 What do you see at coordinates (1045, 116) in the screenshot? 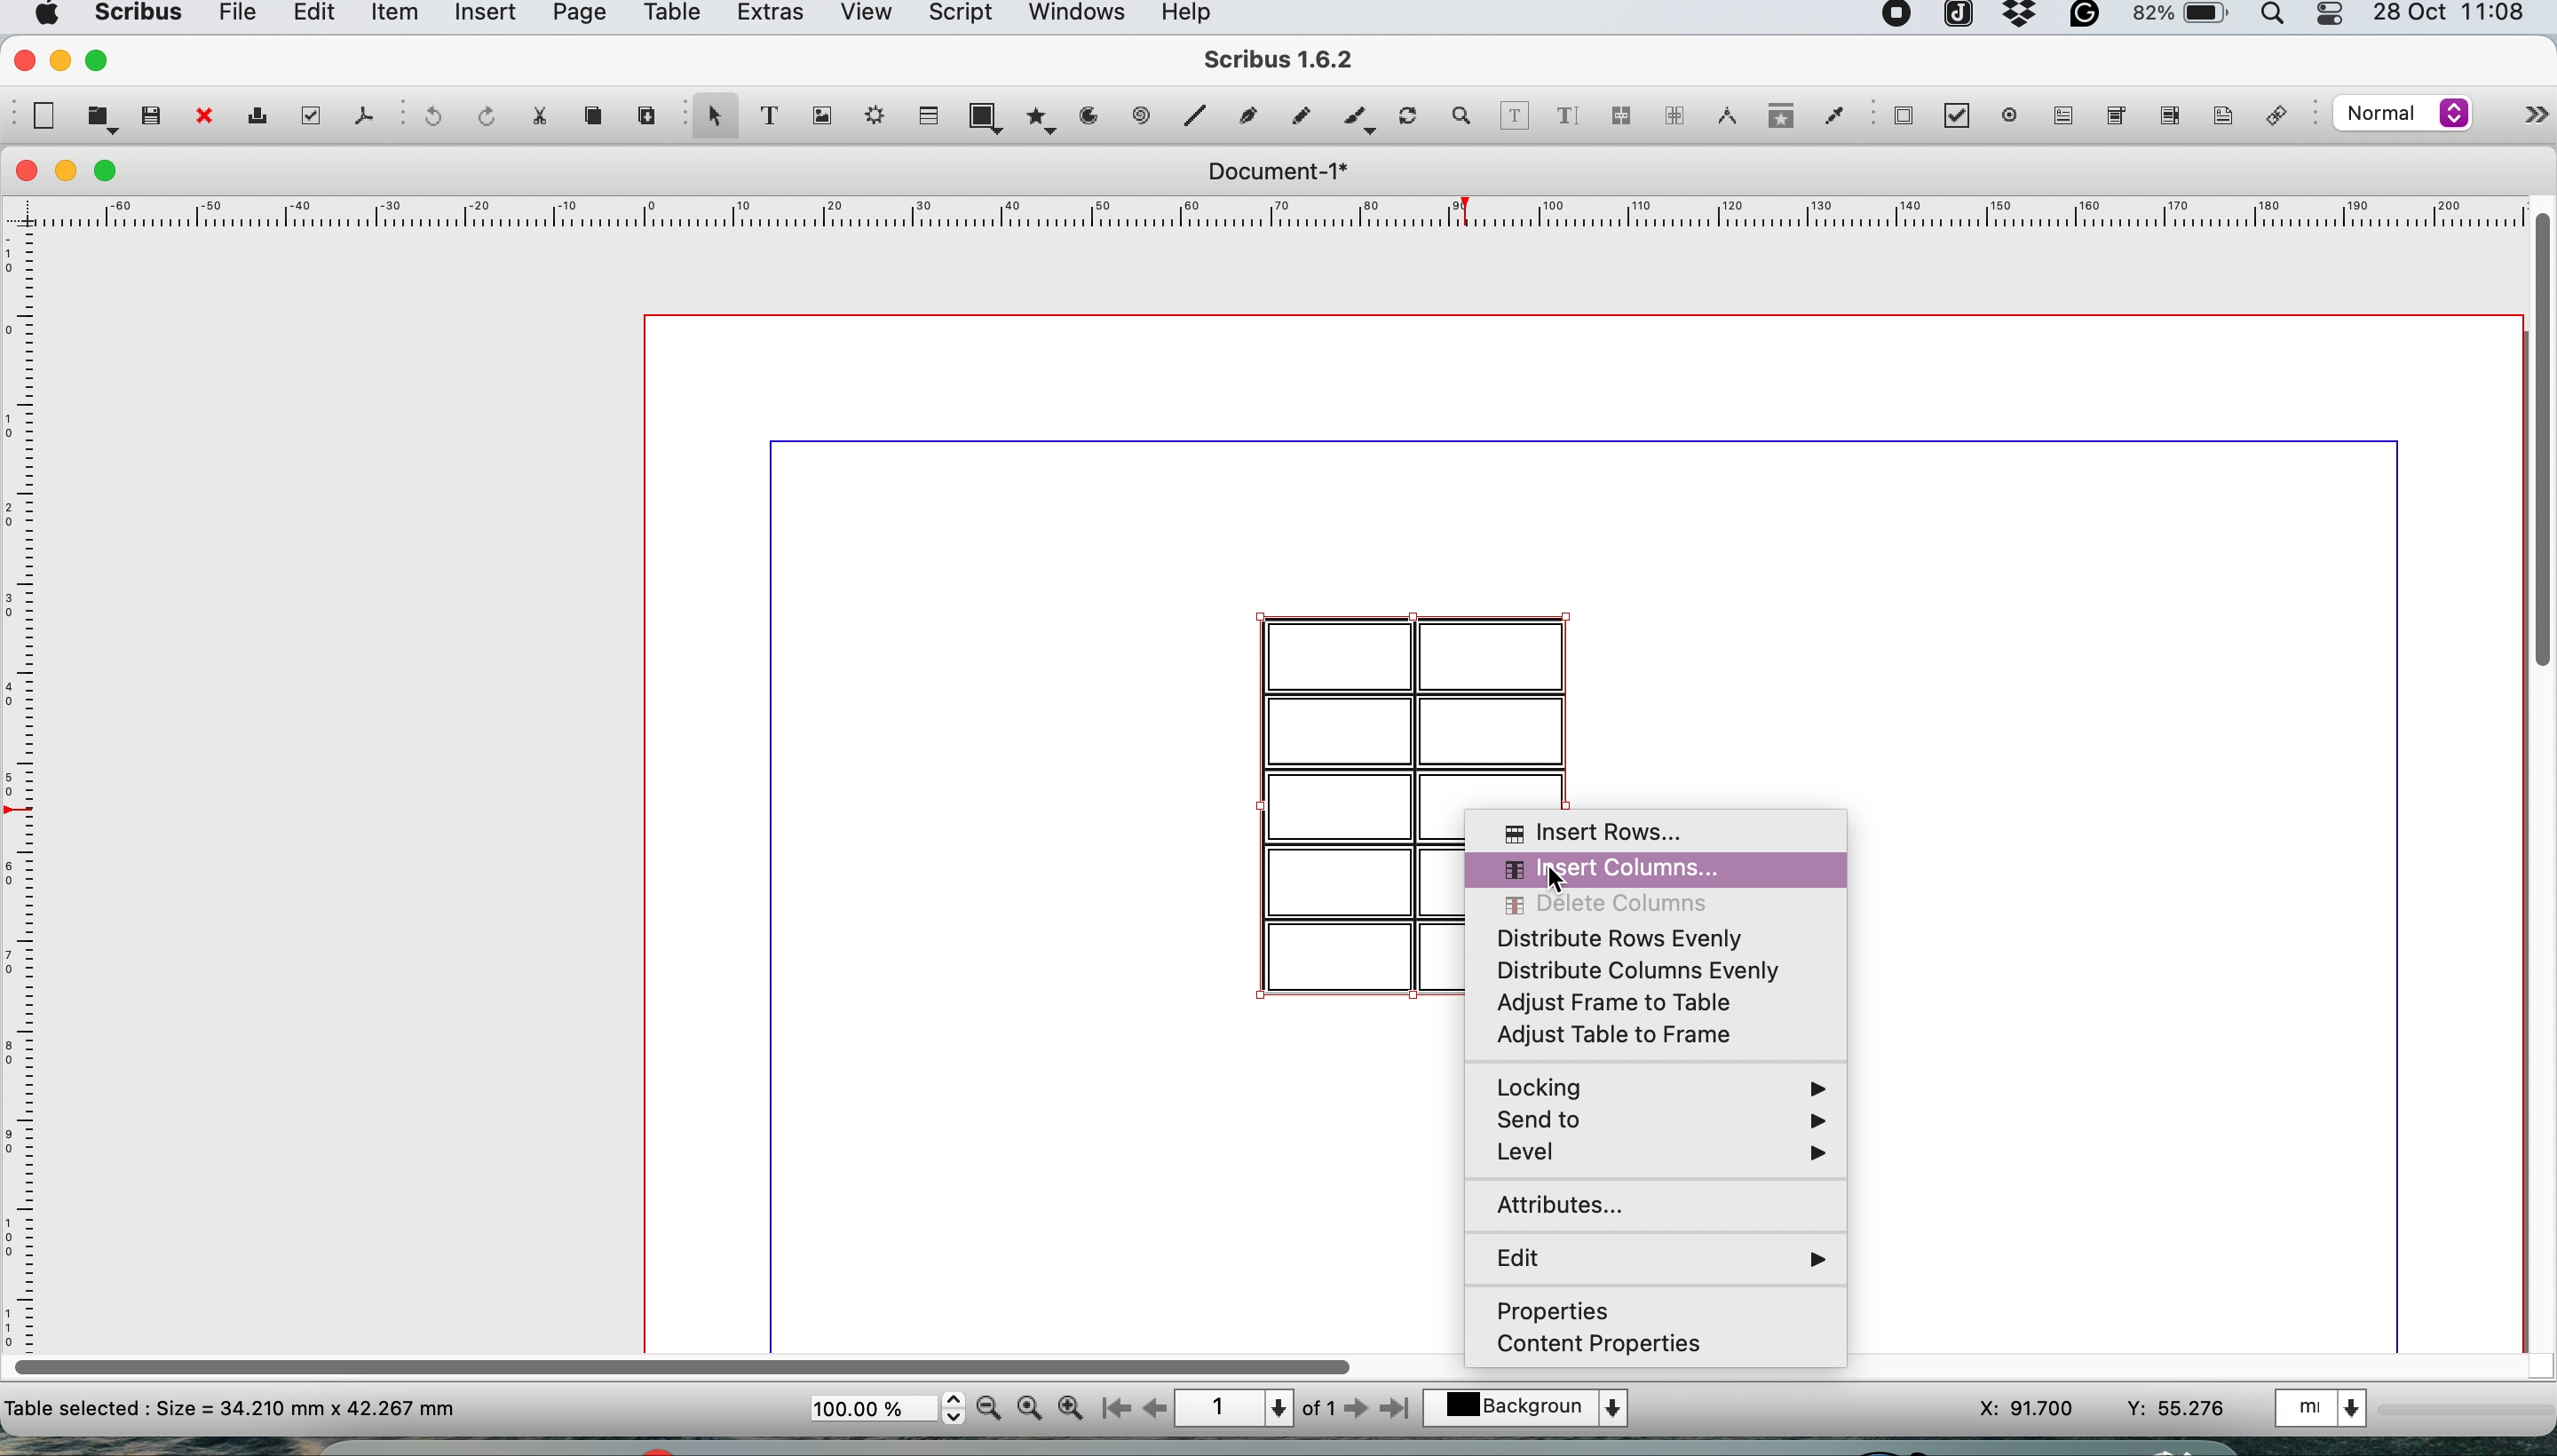
I see `polygon` at bounding box center [1045, 116].